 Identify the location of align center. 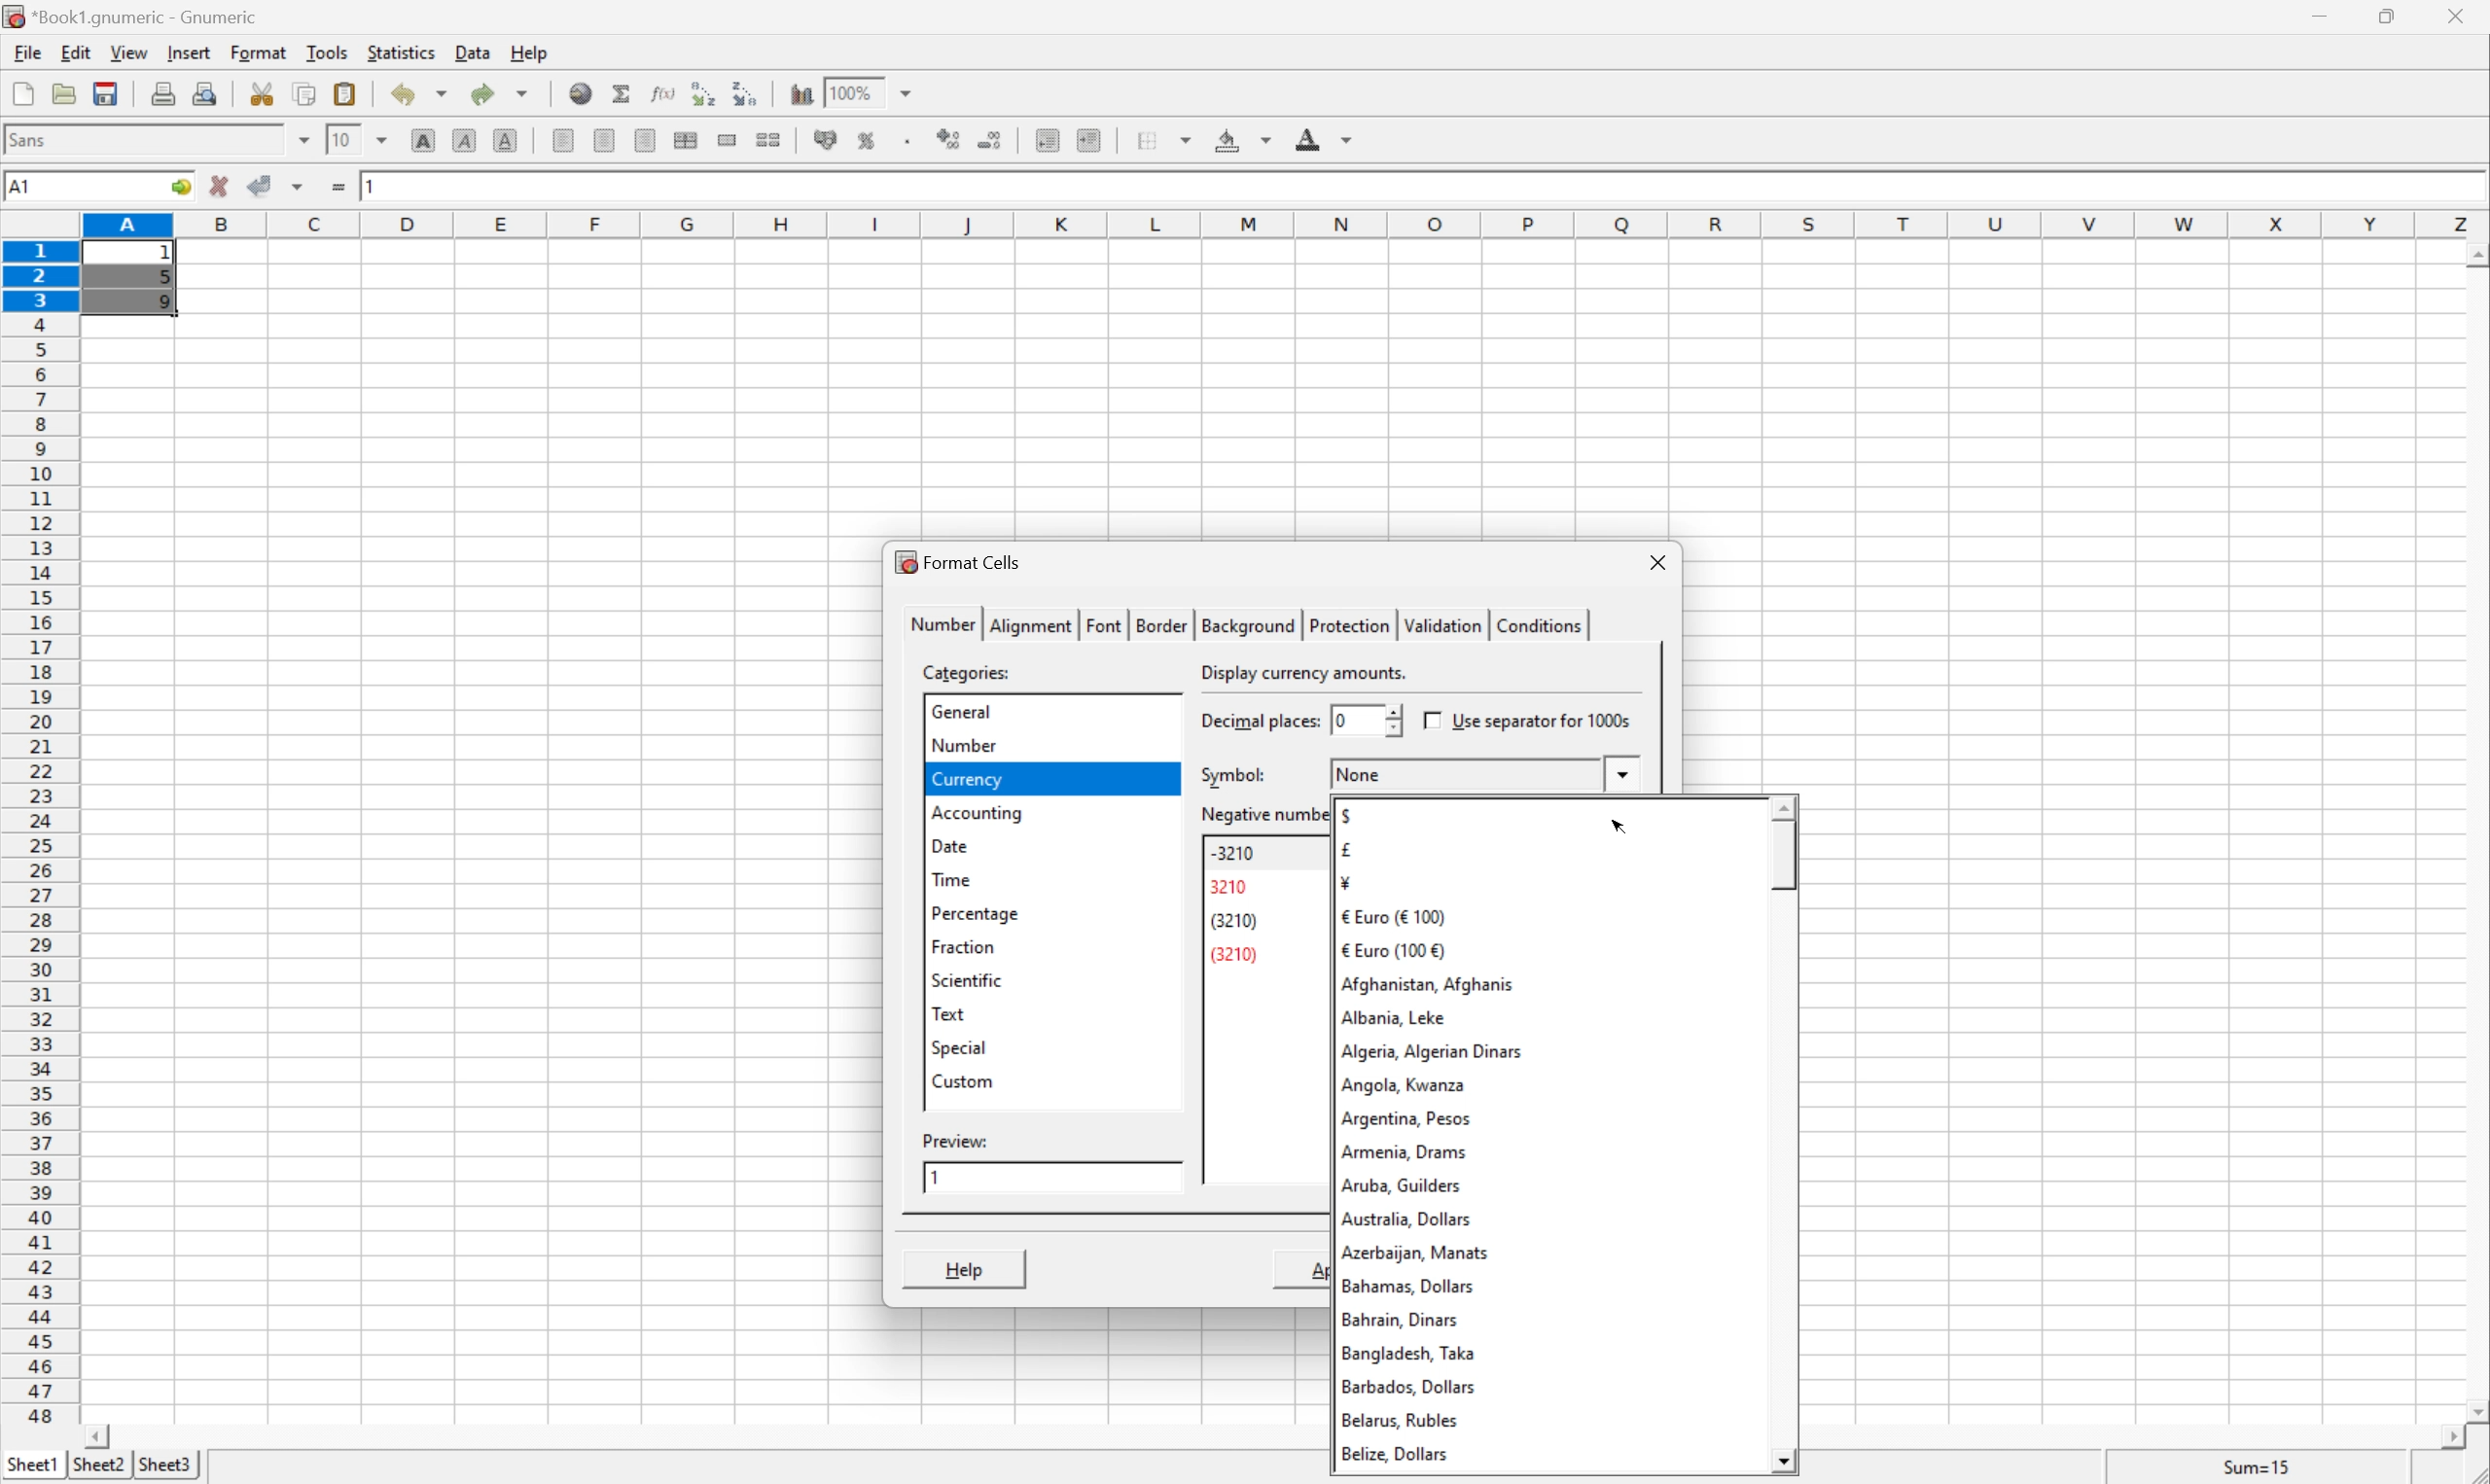
(606, 139).